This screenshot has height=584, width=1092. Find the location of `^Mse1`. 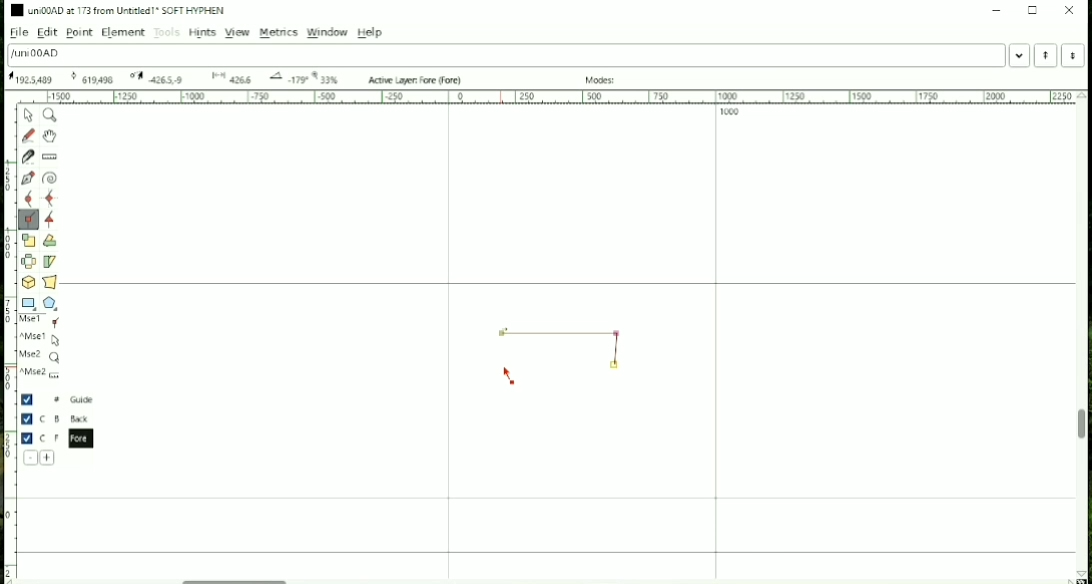

^Mse1 is located at coordinates (42, 339).